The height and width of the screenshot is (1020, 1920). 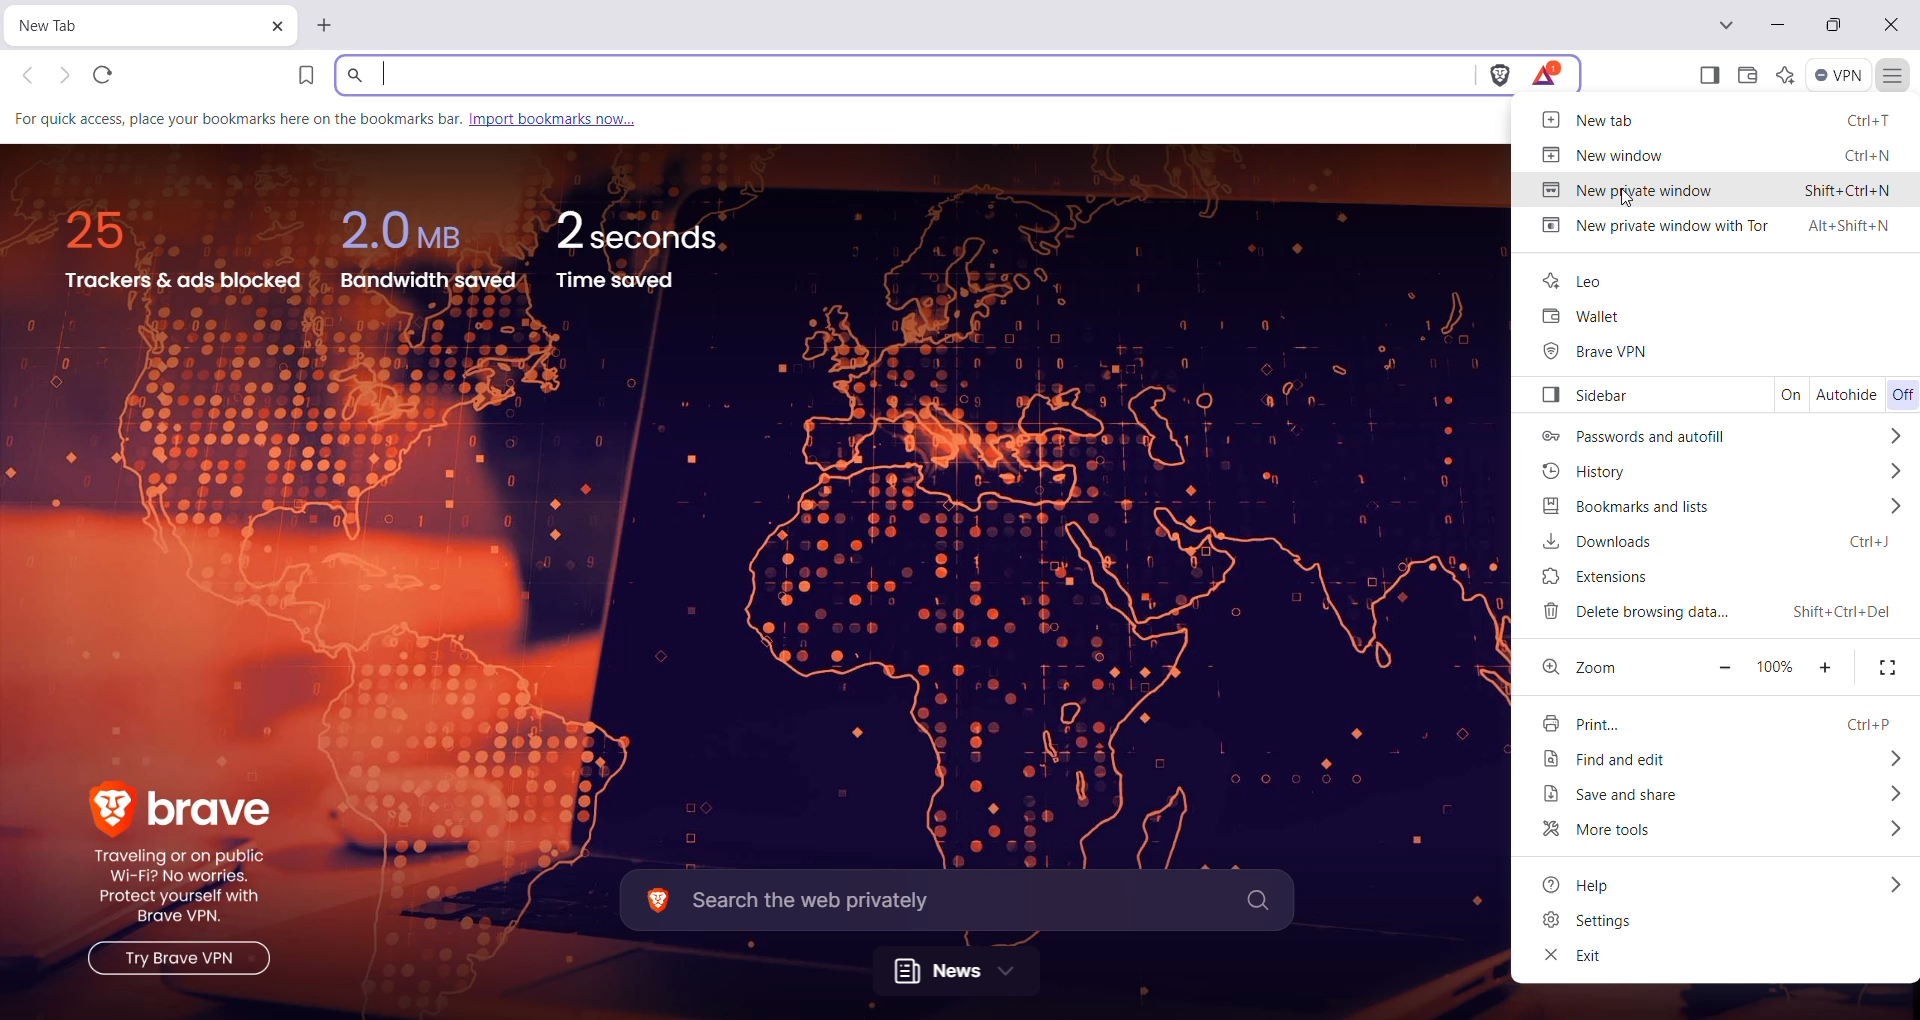 I want to click on Leo  AI, so click(x=1784, y=74).